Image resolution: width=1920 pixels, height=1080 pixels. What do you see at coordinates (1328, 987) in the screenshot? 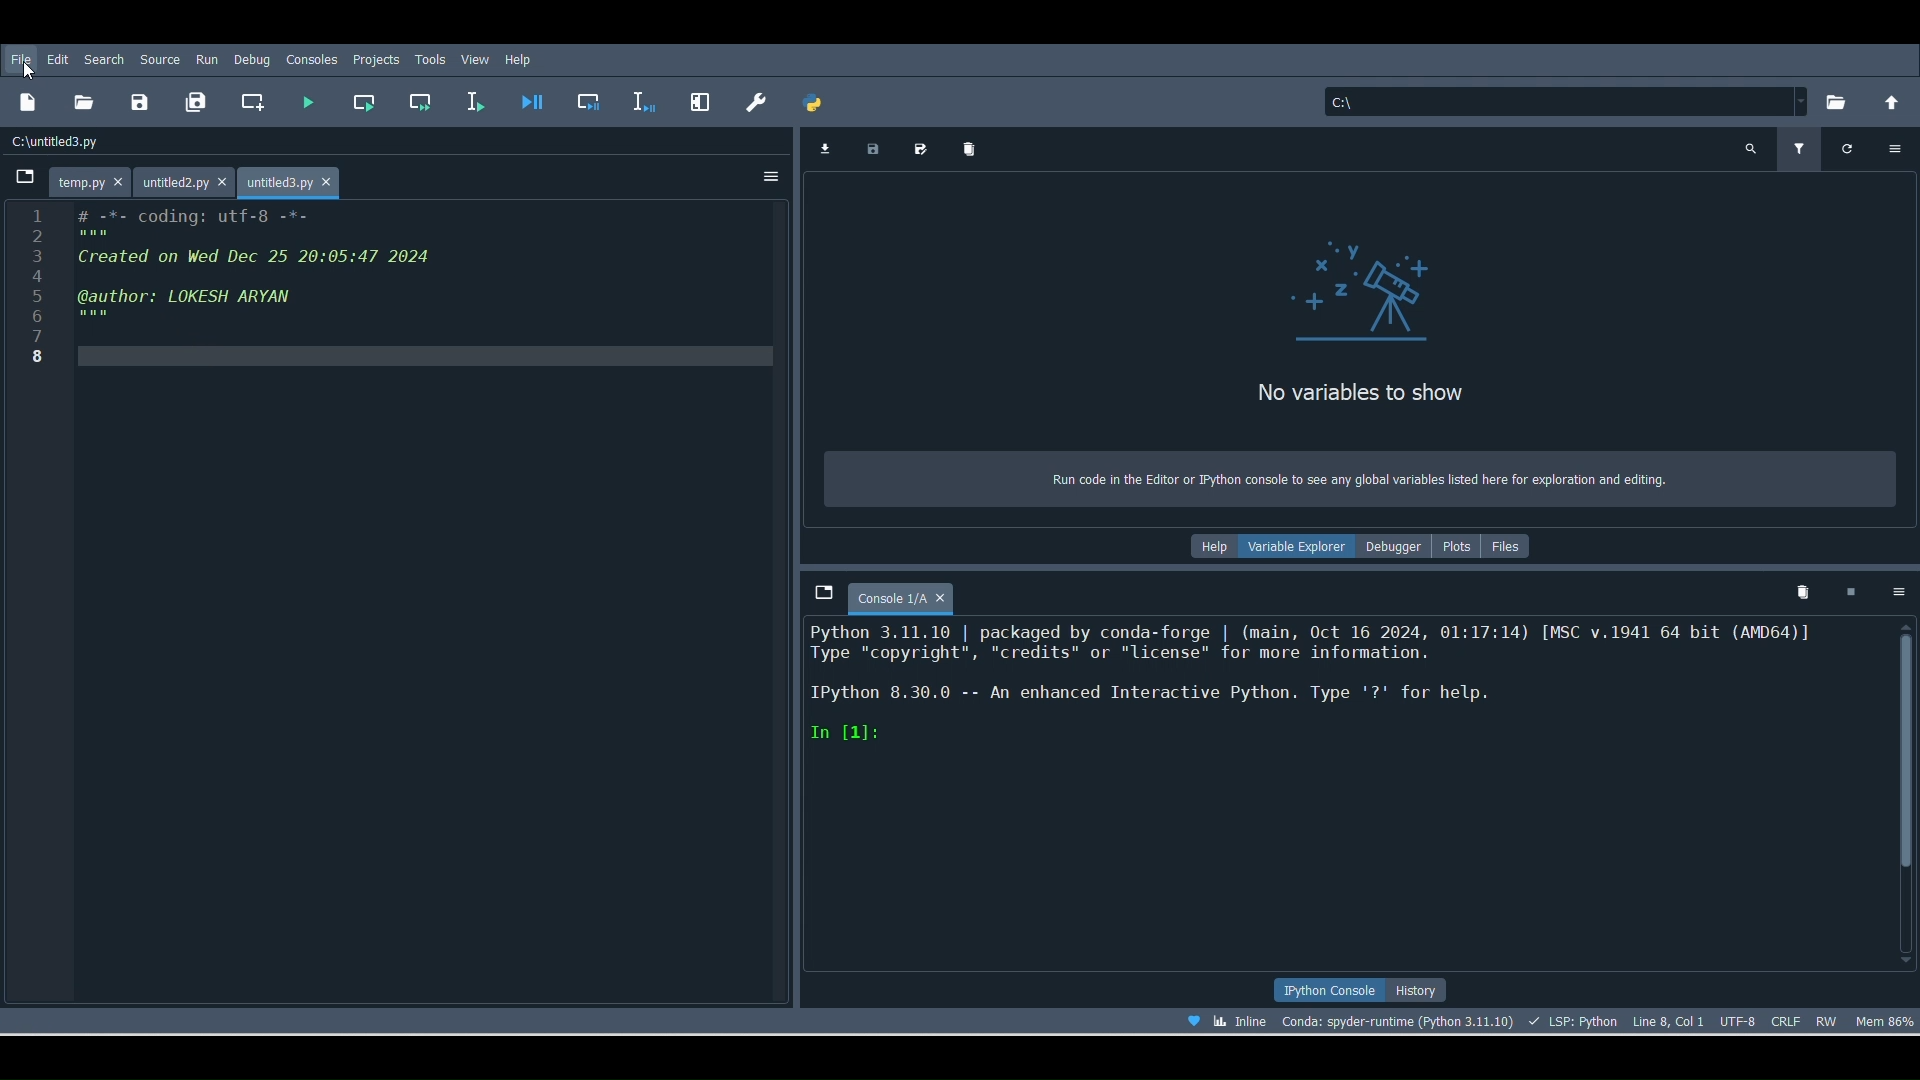
I see `IPython console` at bounding box center [1328, 987].